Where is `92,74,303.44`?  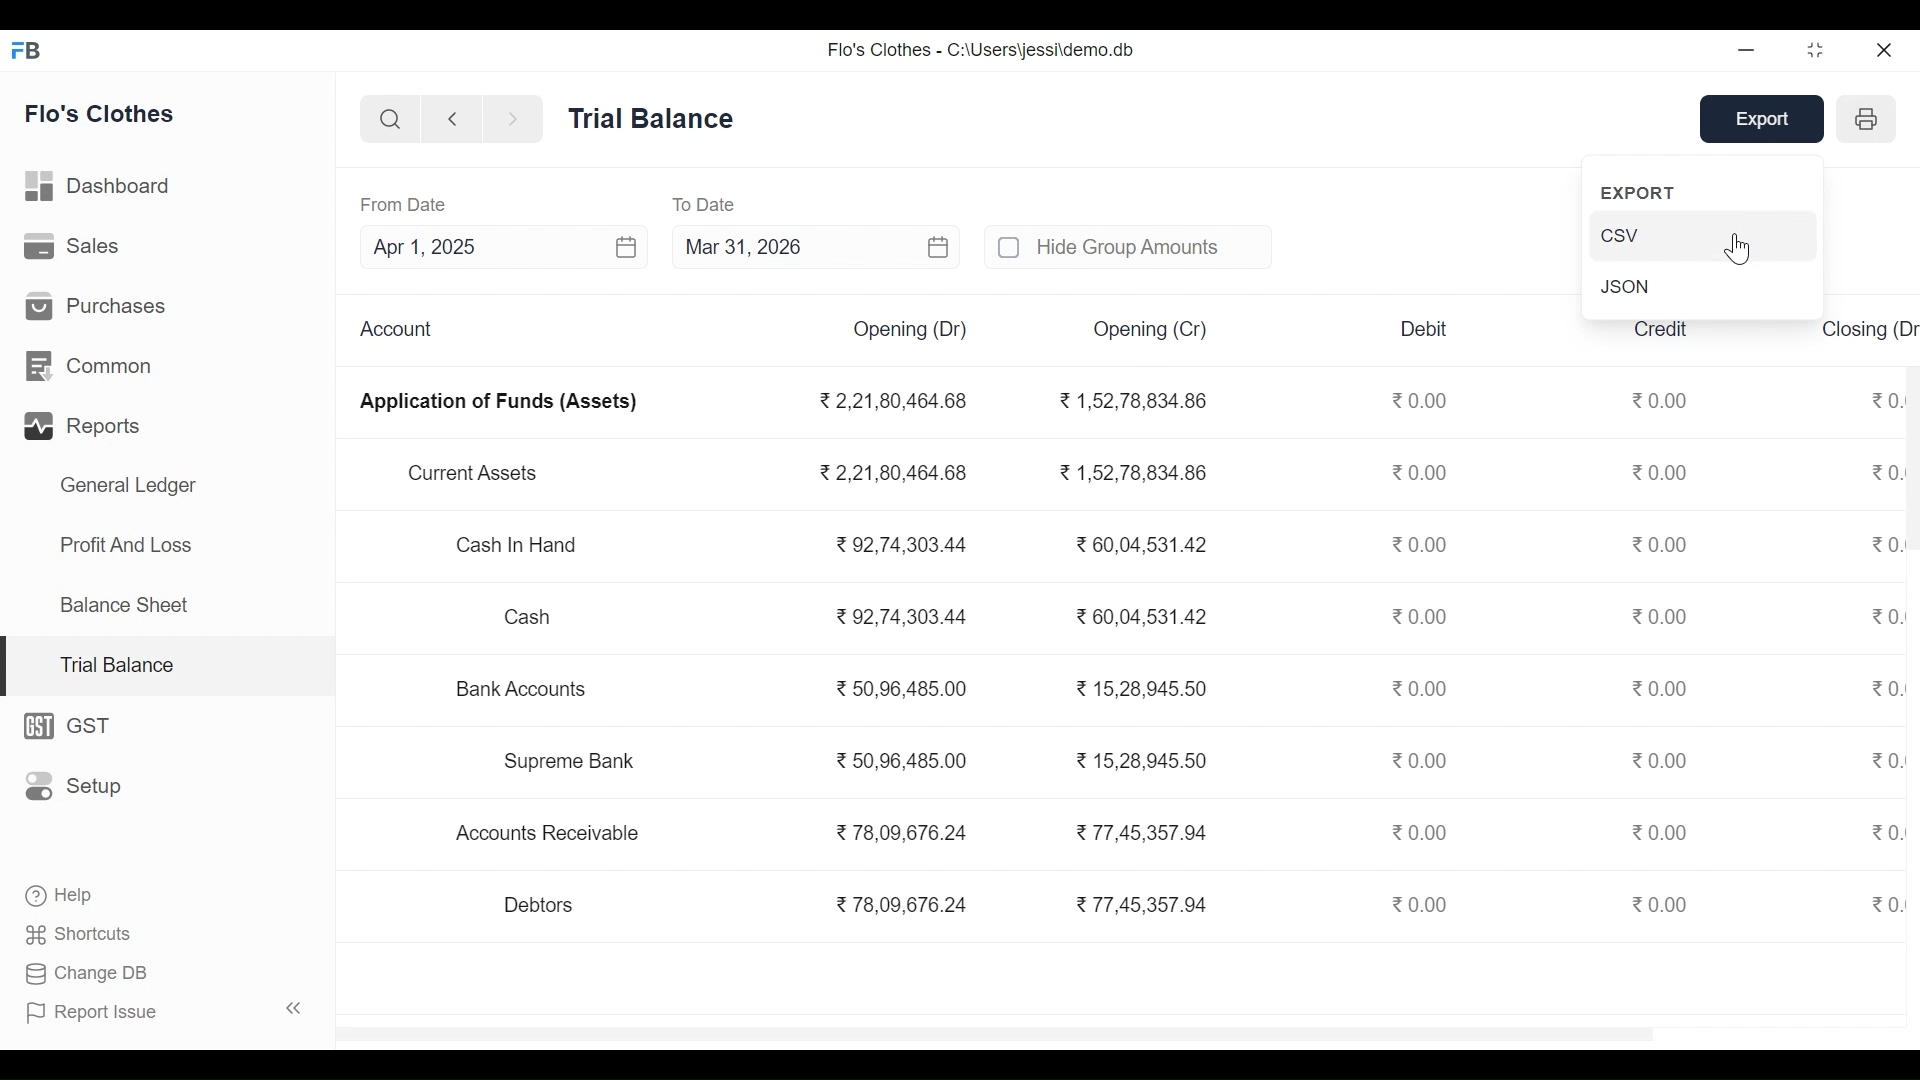
92,74,303.44 is located at coordinates (900, 544).